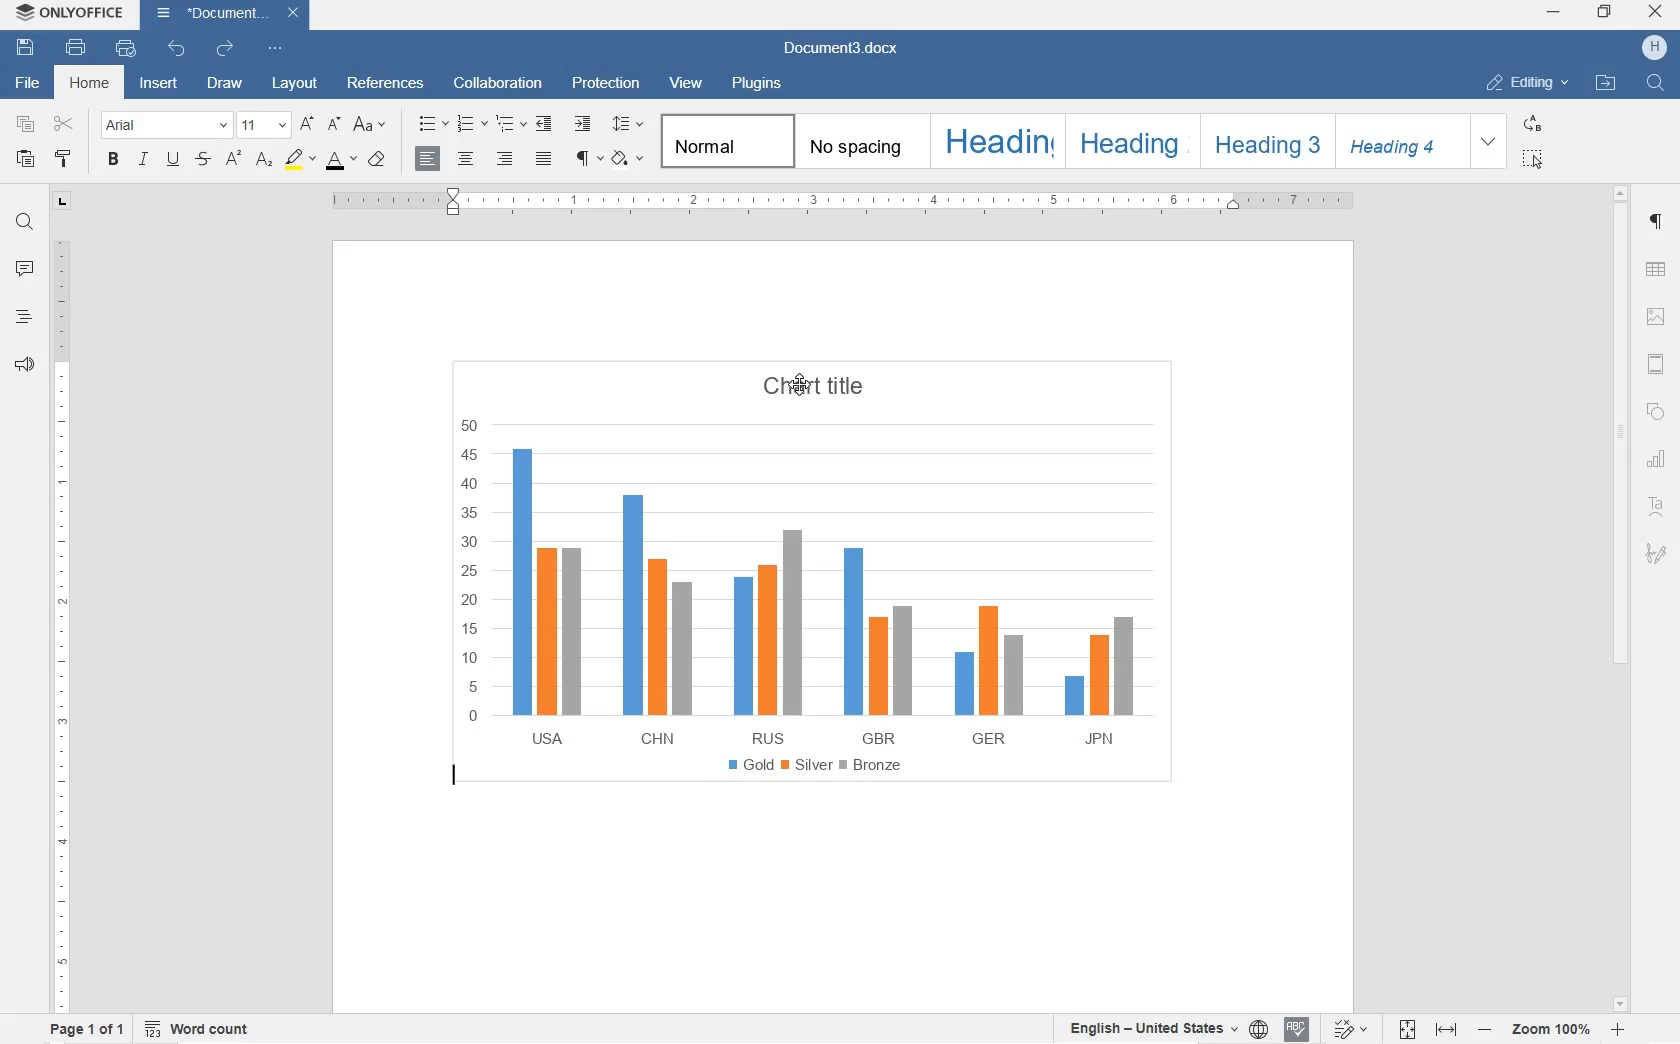 Image resolution: width=1680 pixels, height=1044 pixels. I want to click on SCROLLBAR, so click(1619, 599).